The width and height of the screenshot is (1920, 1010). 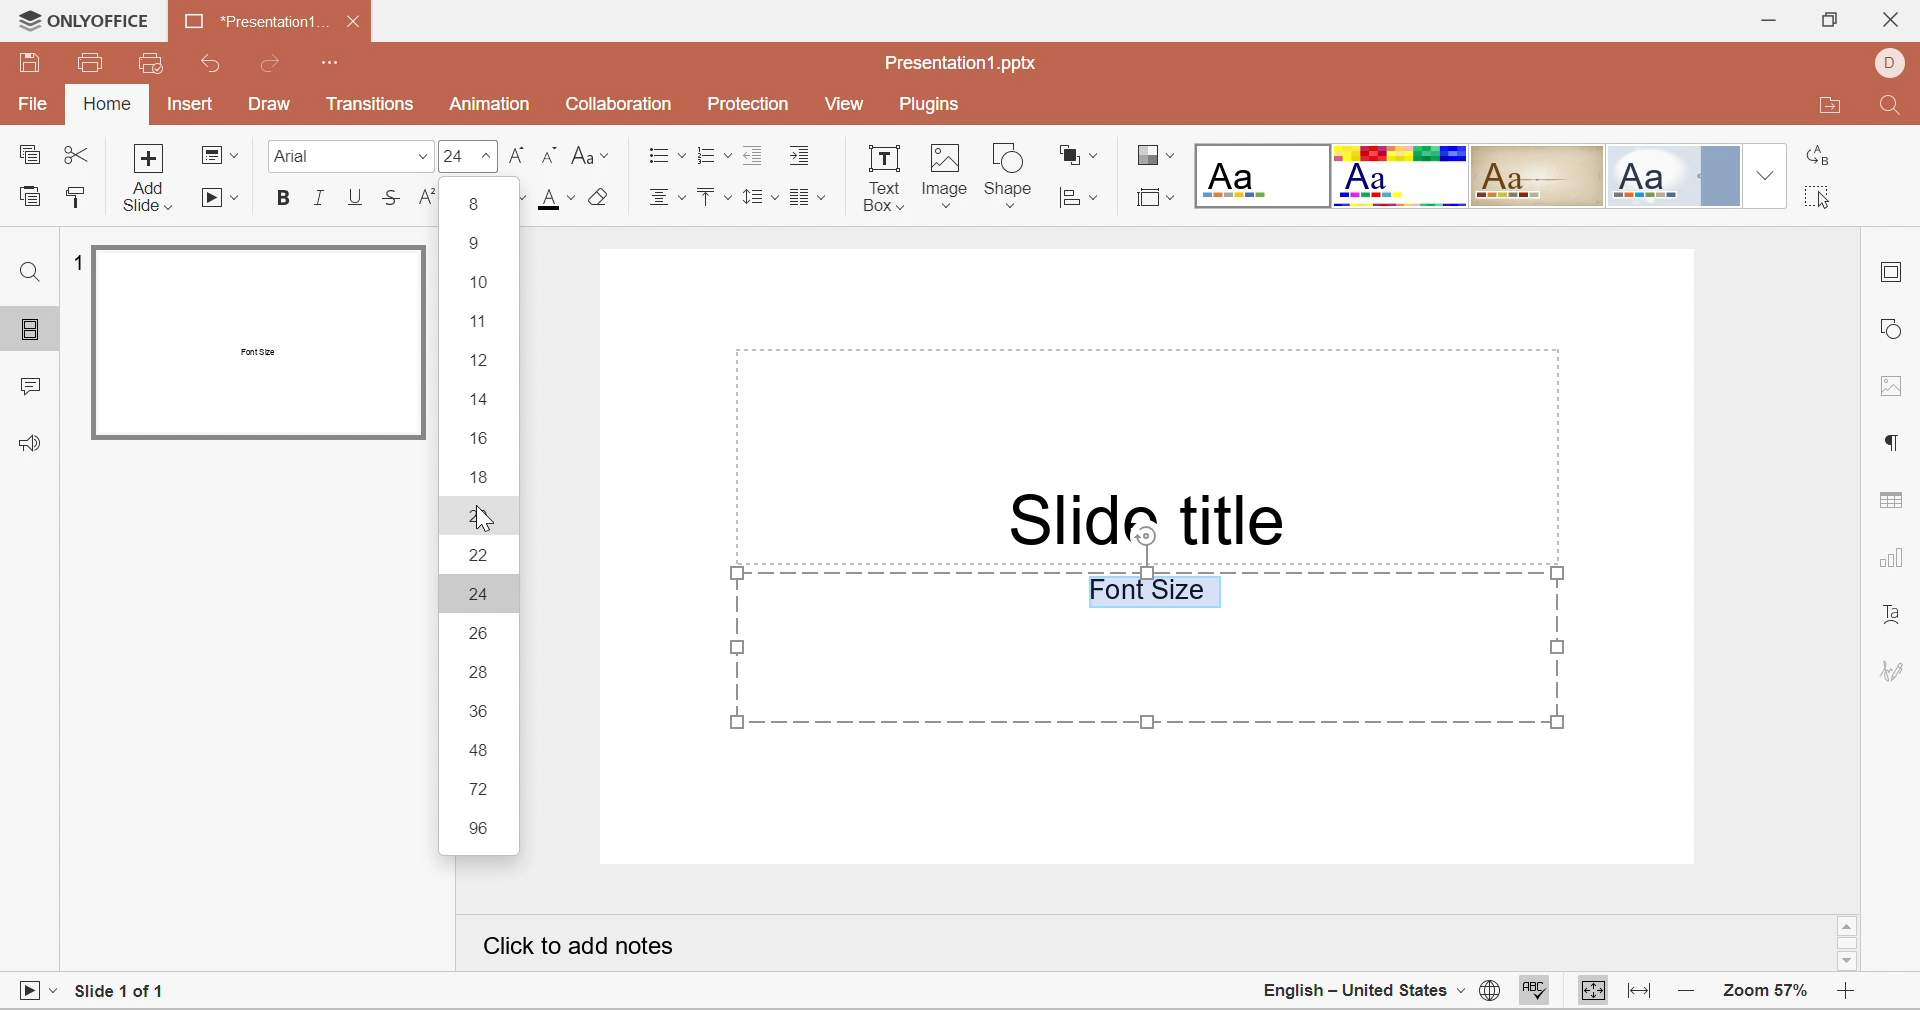 I want to click on Bullets, so click(x=665, y=155).